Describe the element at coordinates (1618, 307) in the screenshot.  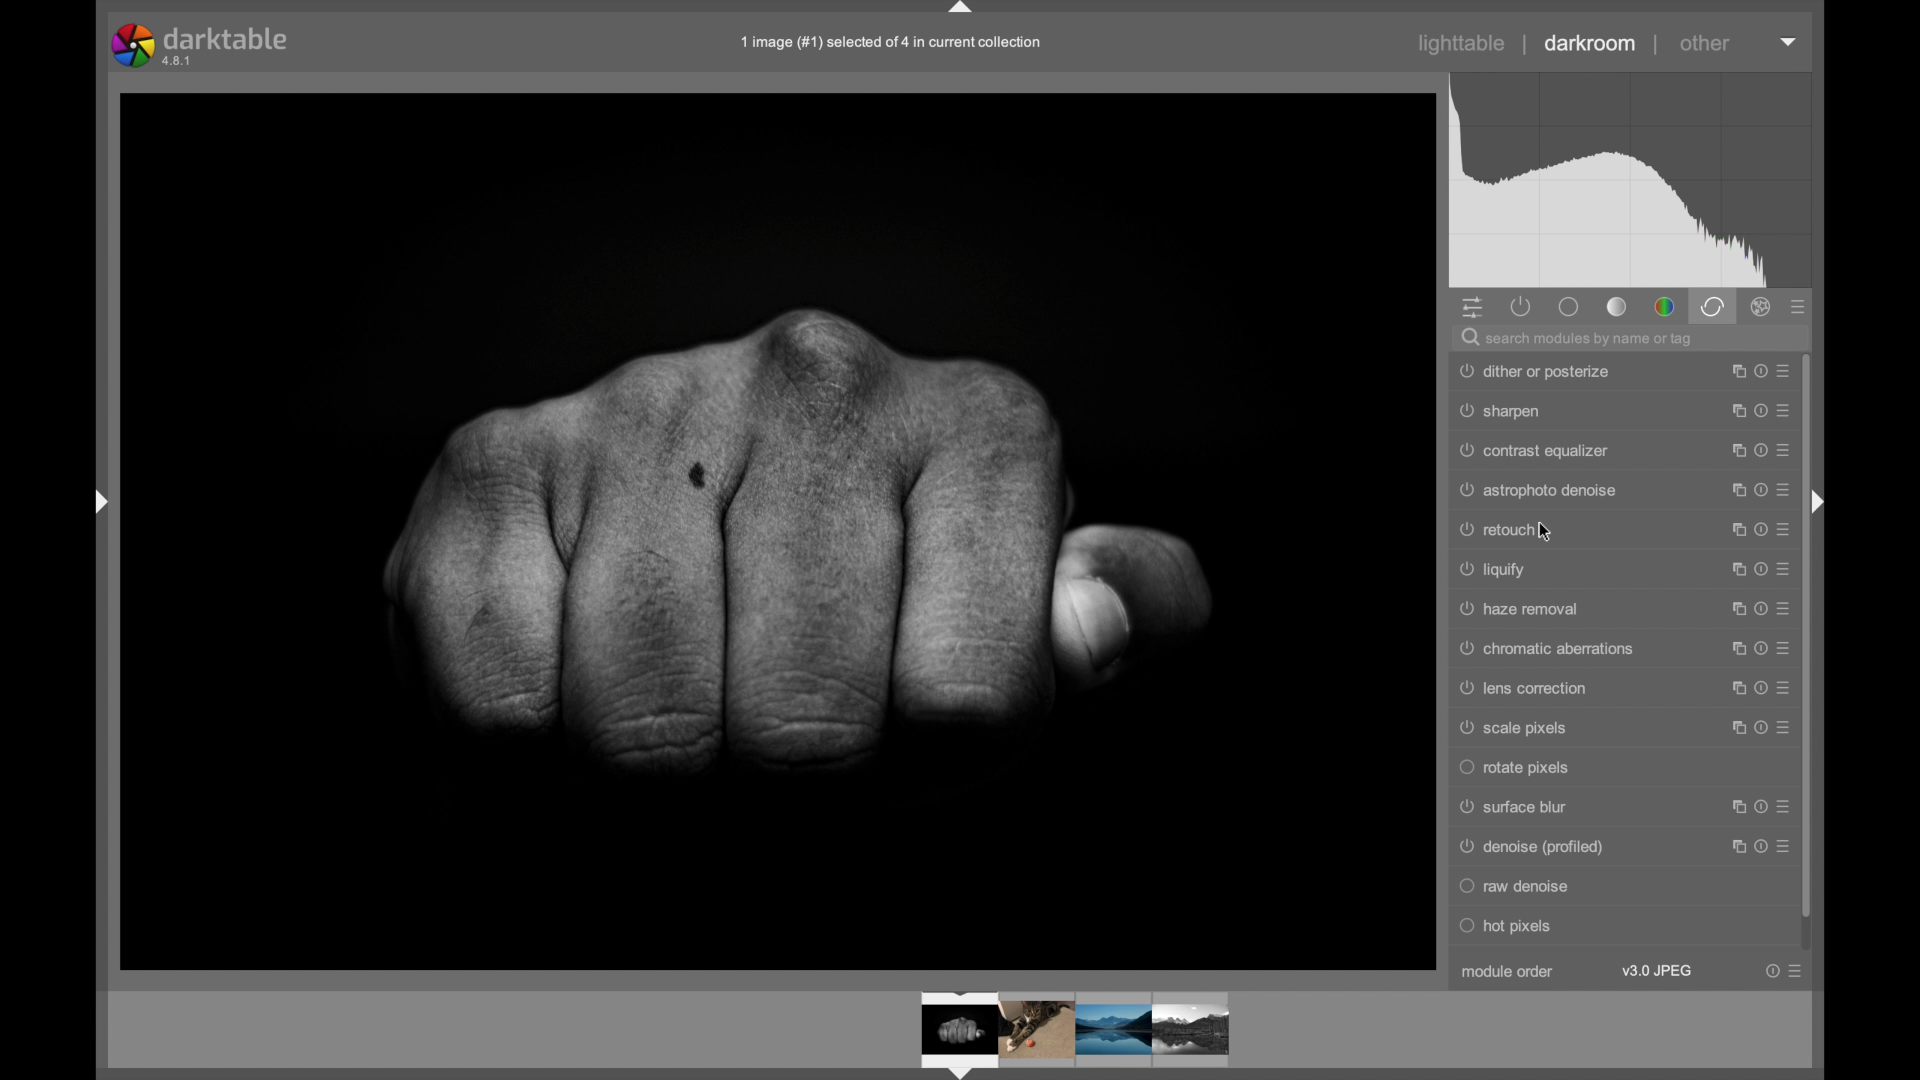
I see `tone` at that location.